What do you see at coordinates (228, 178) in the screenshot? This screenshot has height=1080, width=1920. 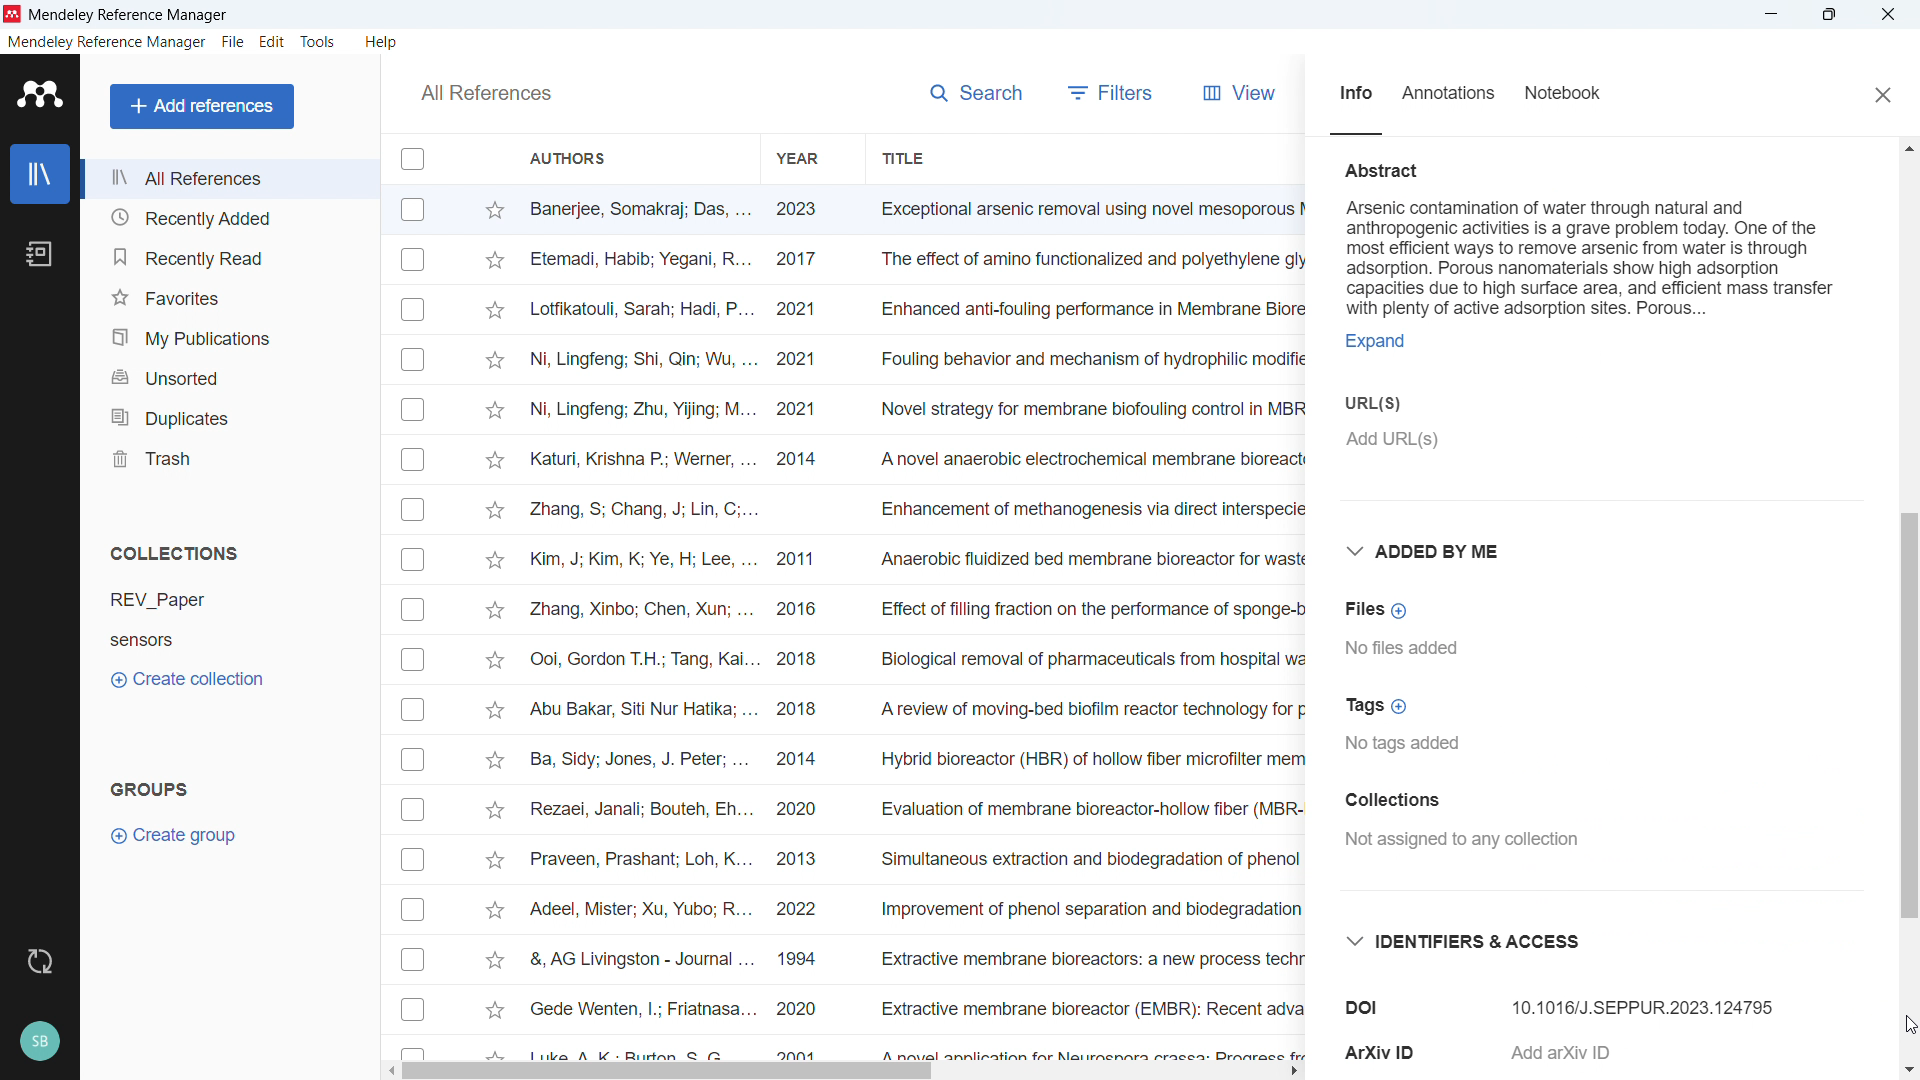 I see `All references ` at bounding box center [228, 178].